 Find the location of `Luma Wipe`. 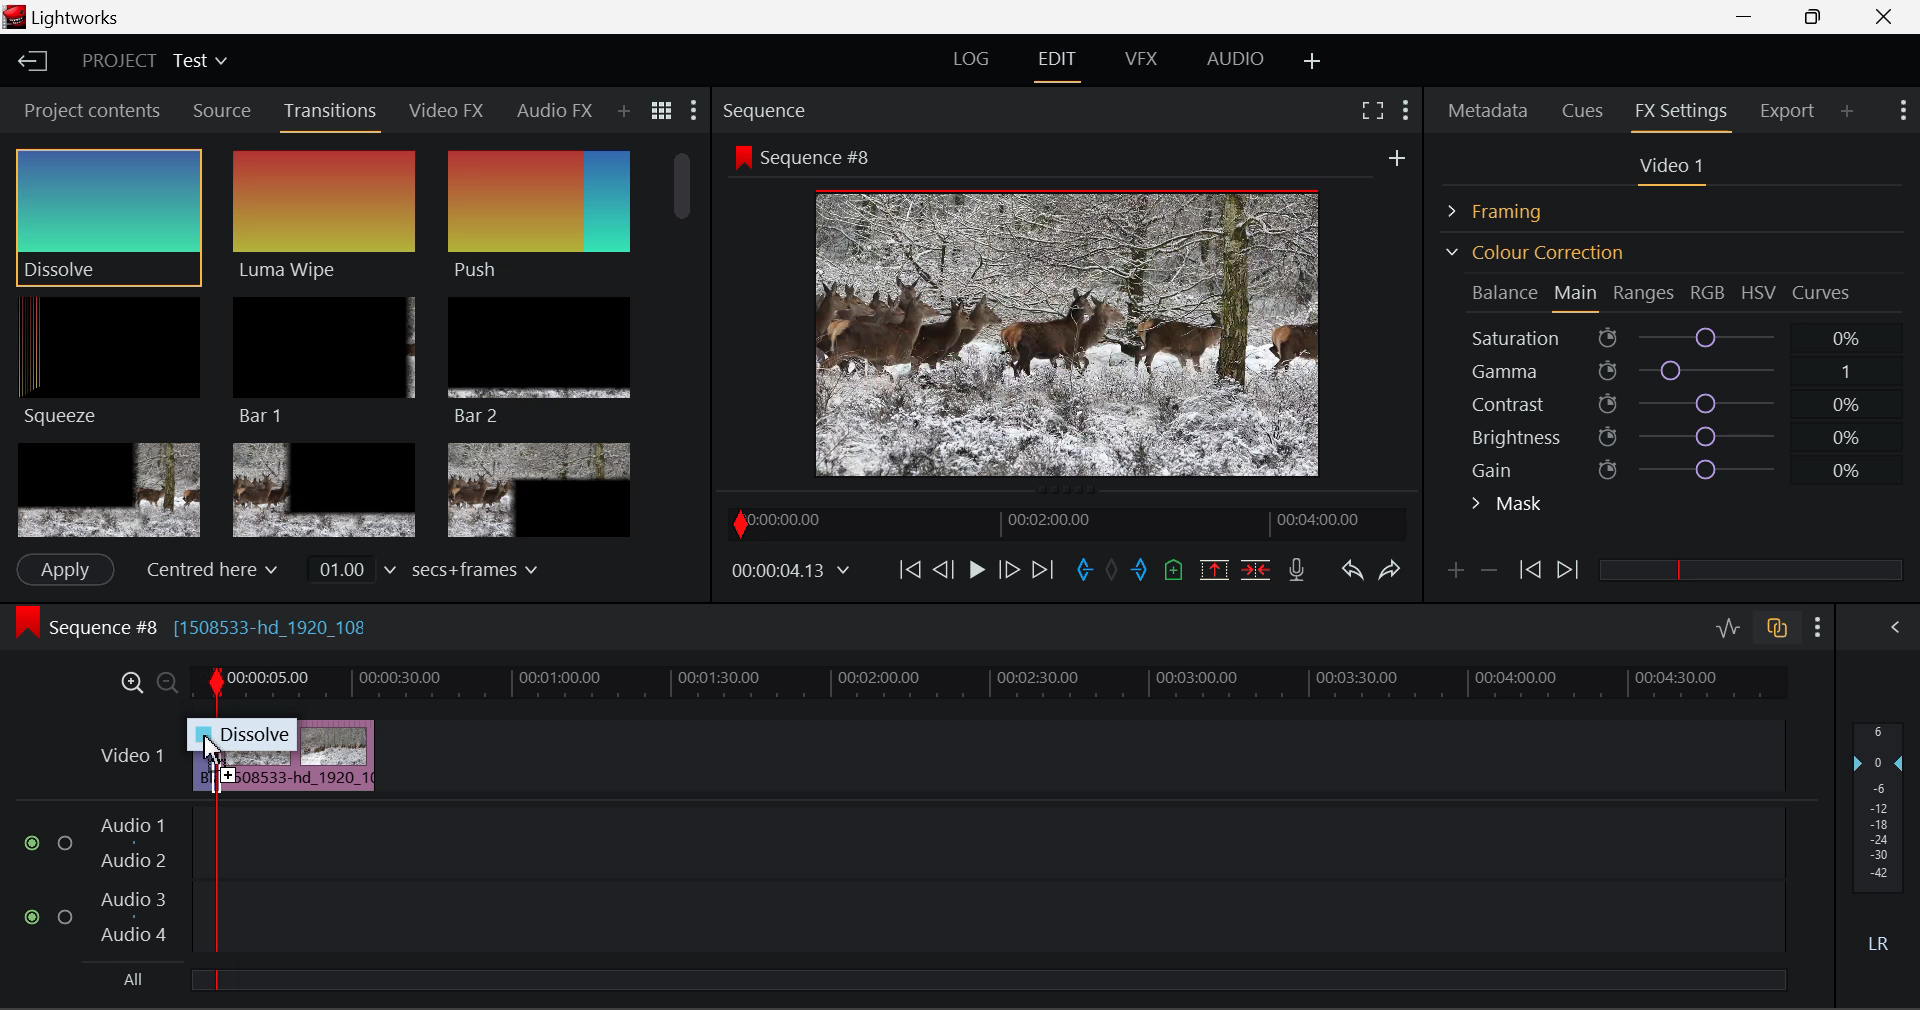

Luma Wipe is located at coordinates (319, 216).